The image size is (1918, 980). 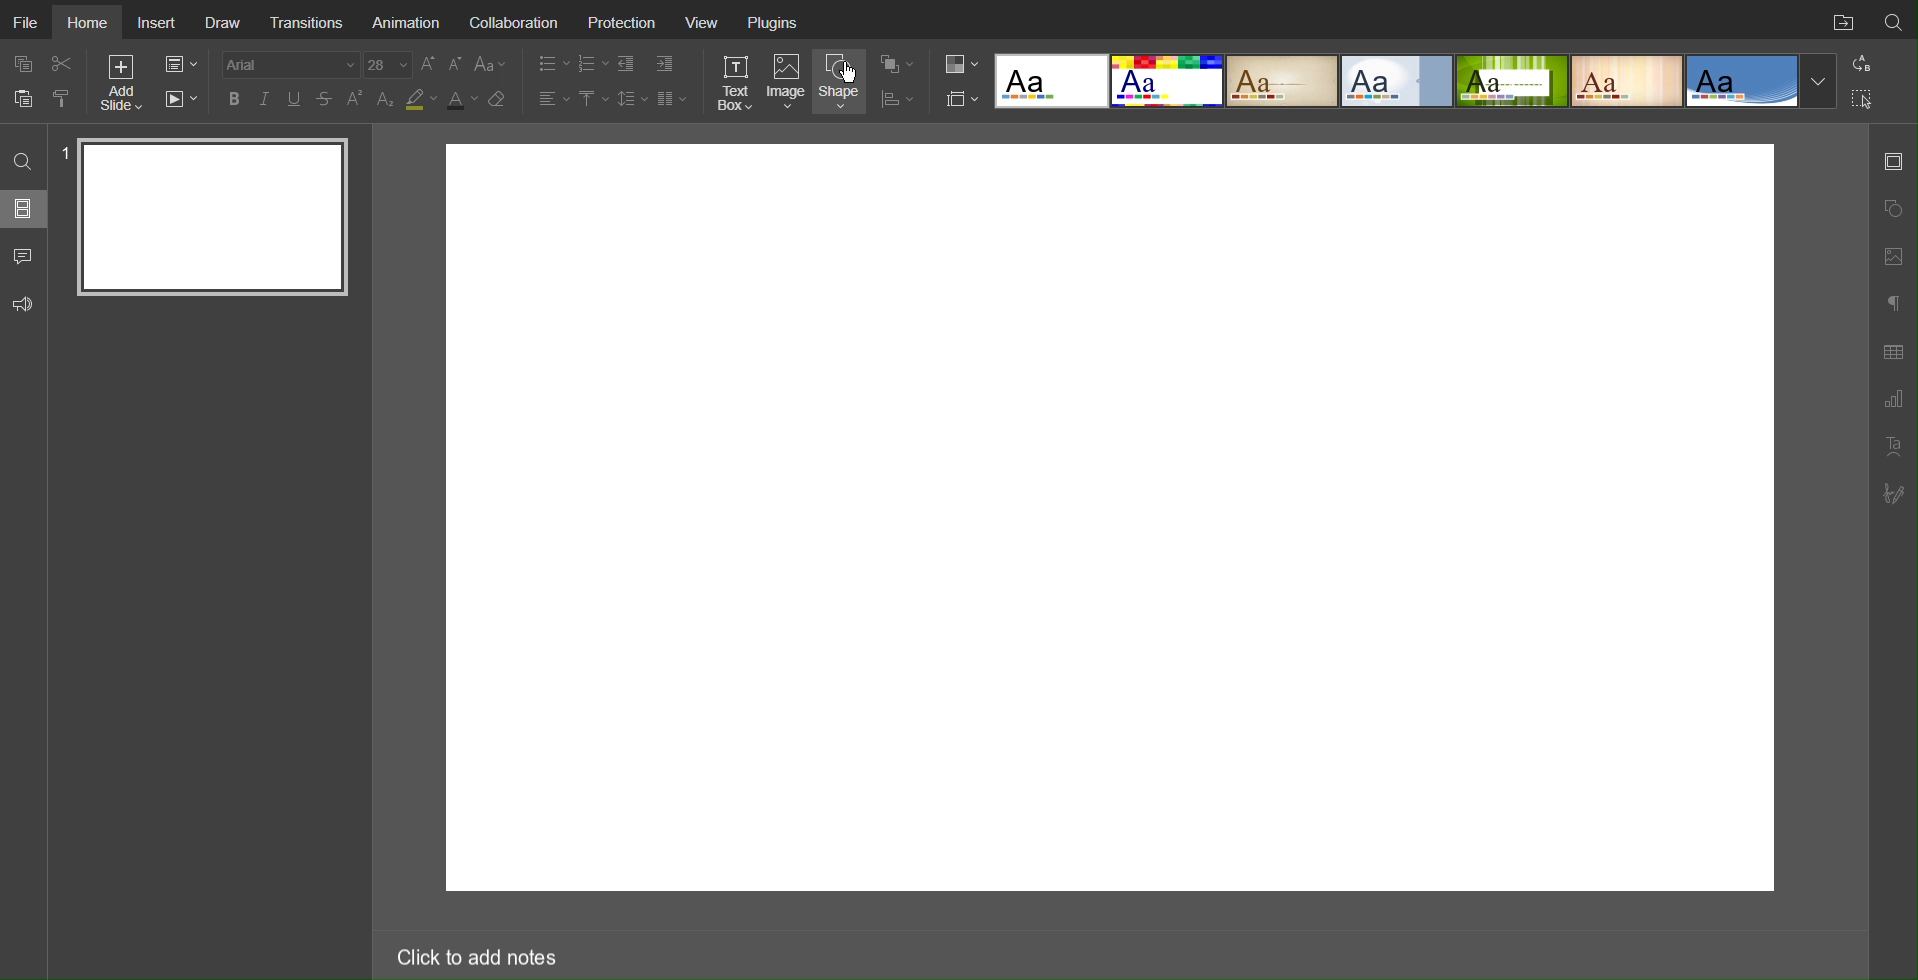 What do you see at coordinates (420, 100) in the screenshot?
I see `Highlight` at bounding box center [420, 100].